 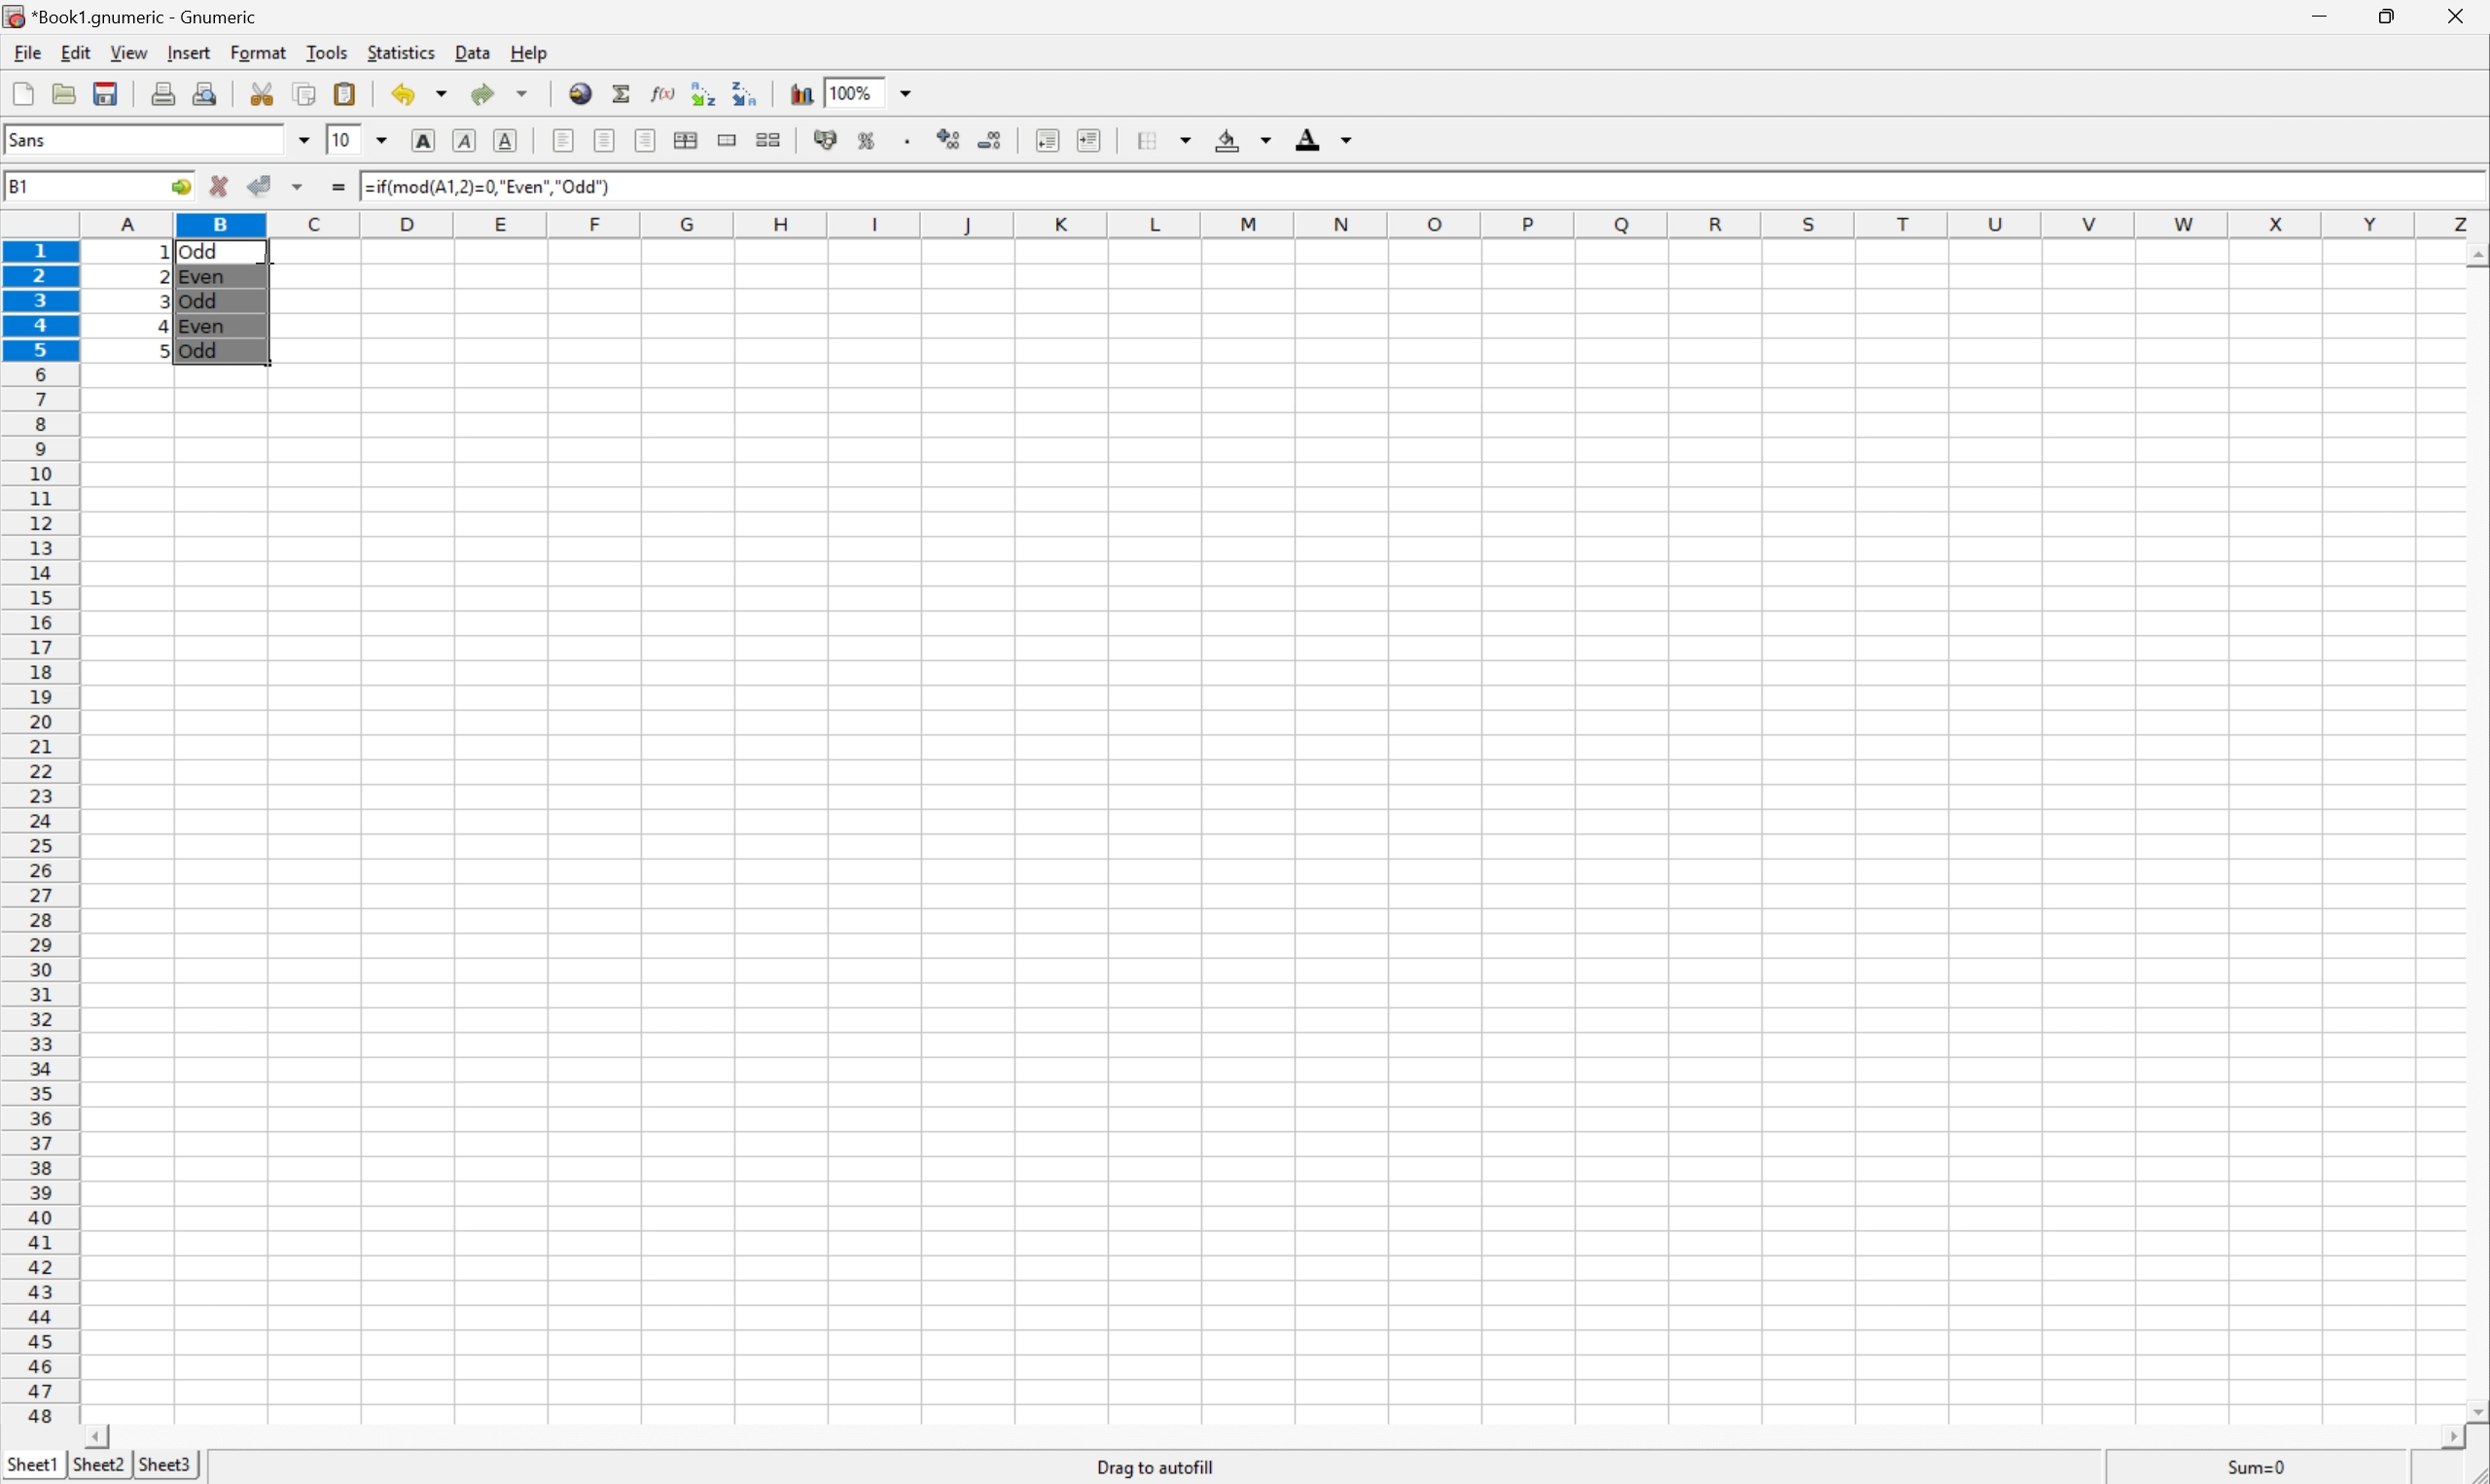 I want to click on Sum in current cell, so click(x=624, y=96).